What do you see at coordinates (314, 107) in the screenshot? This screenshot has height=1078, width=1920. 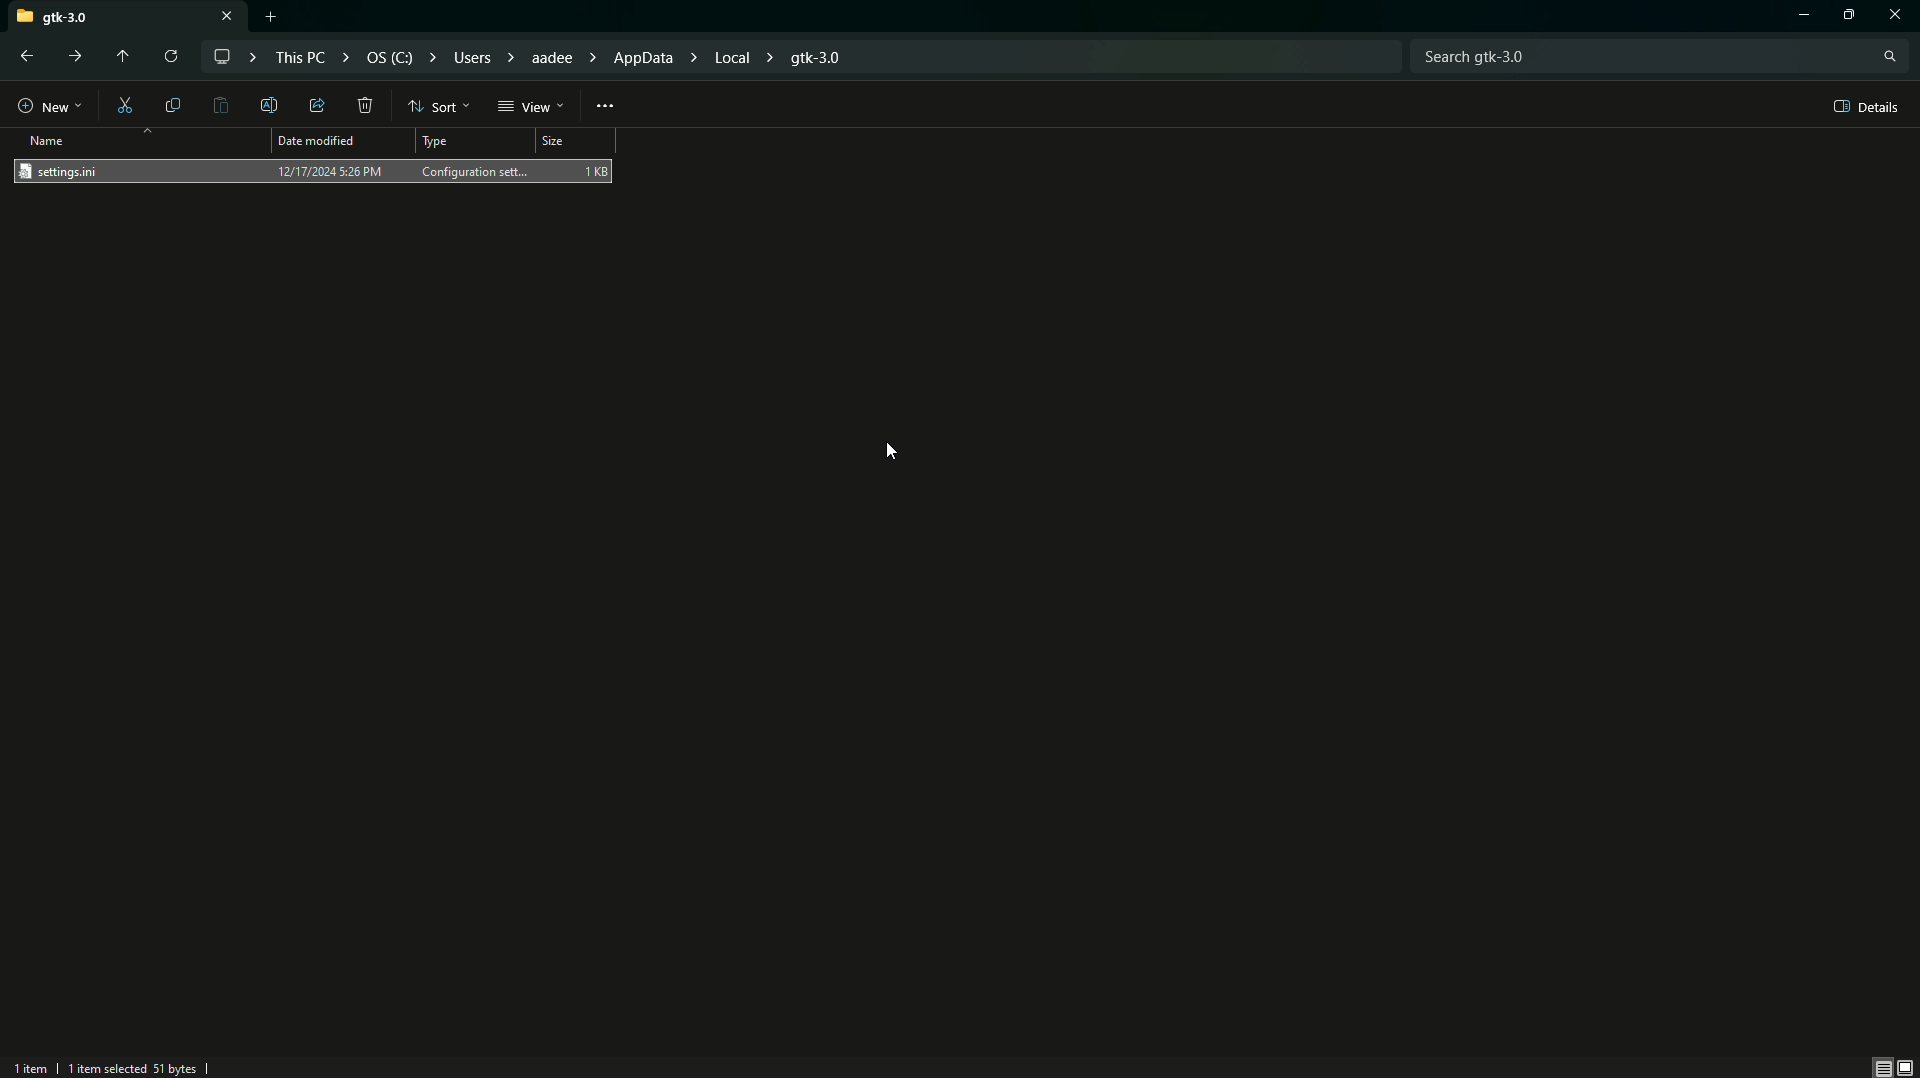 I see `Share` at bounding box center [314, 107].